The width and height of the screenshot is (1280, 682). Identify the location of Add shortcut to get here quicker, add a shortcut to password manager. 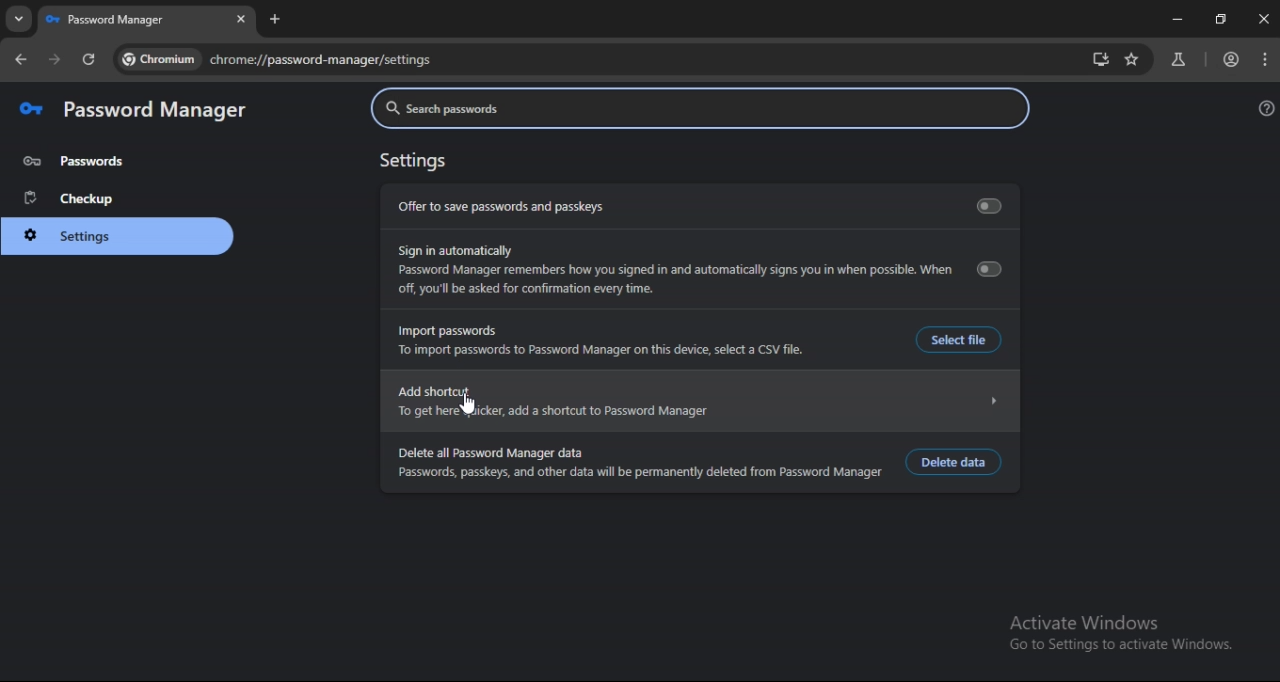
(699, 402).